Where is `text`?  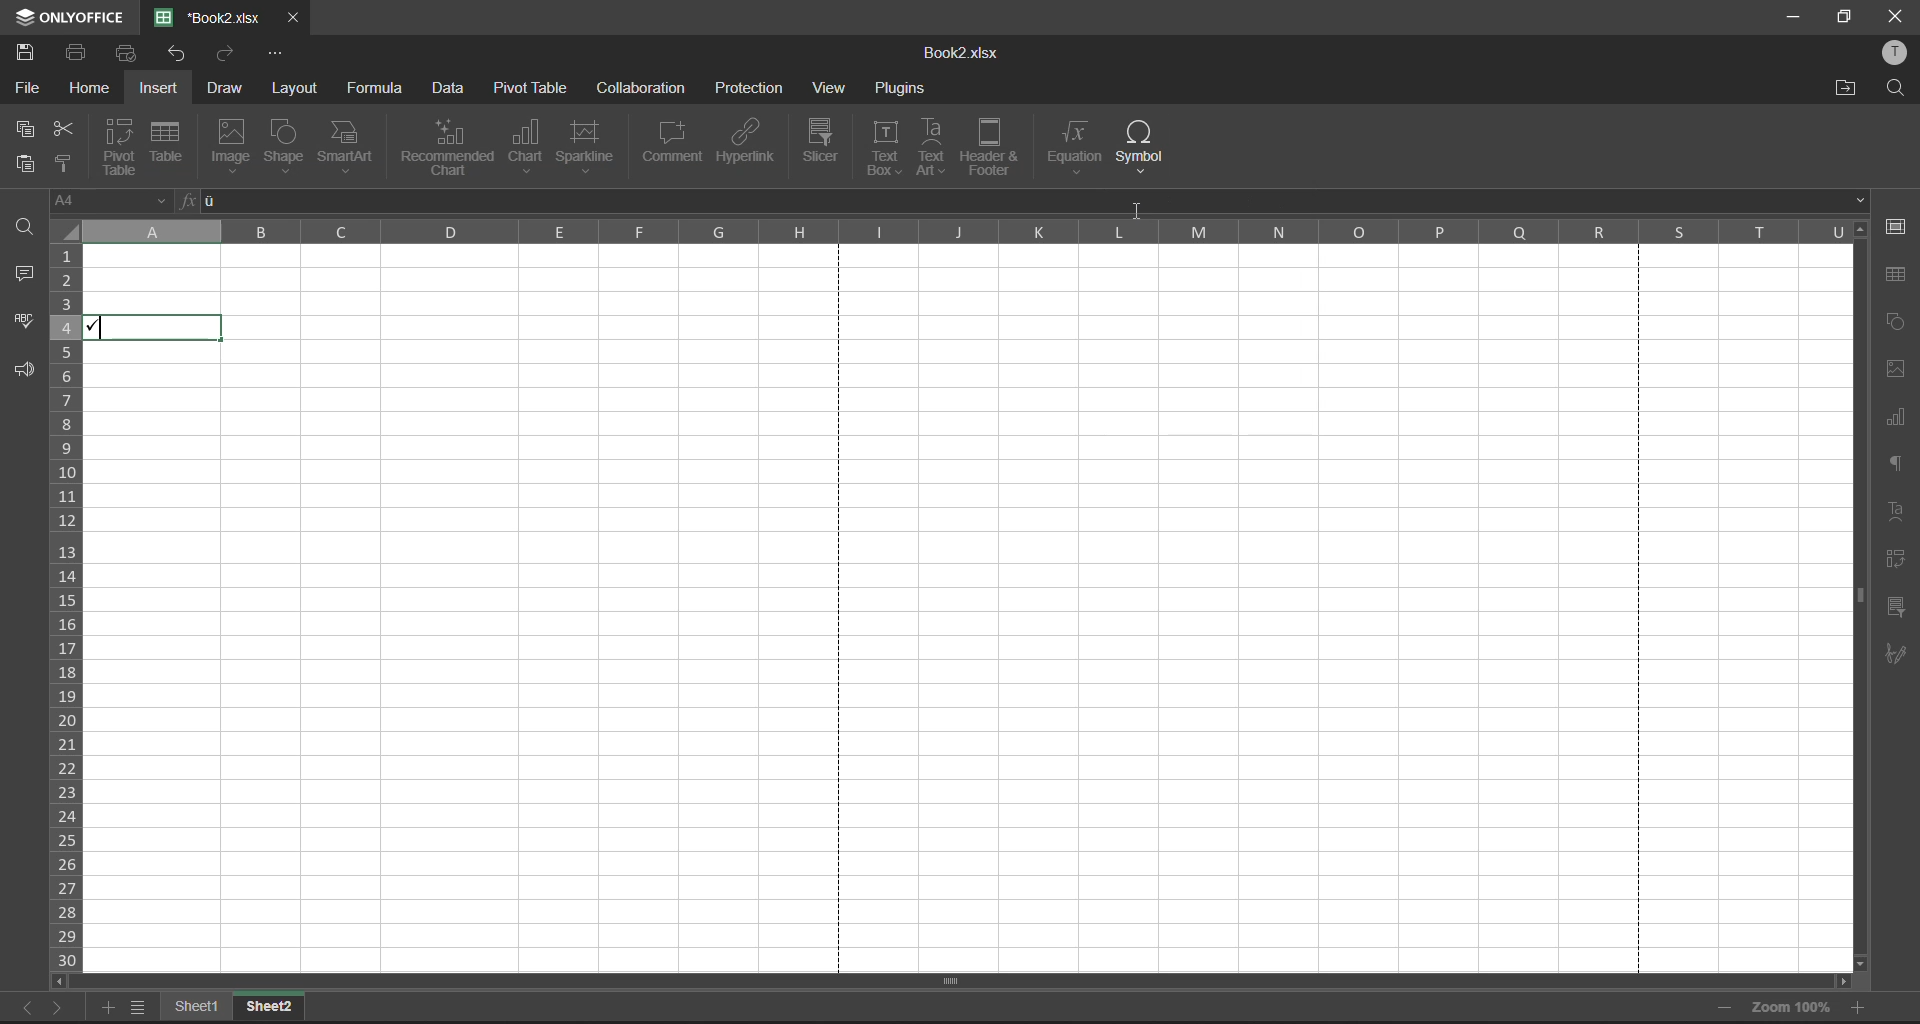
text is located at coordinates (1898, 513).